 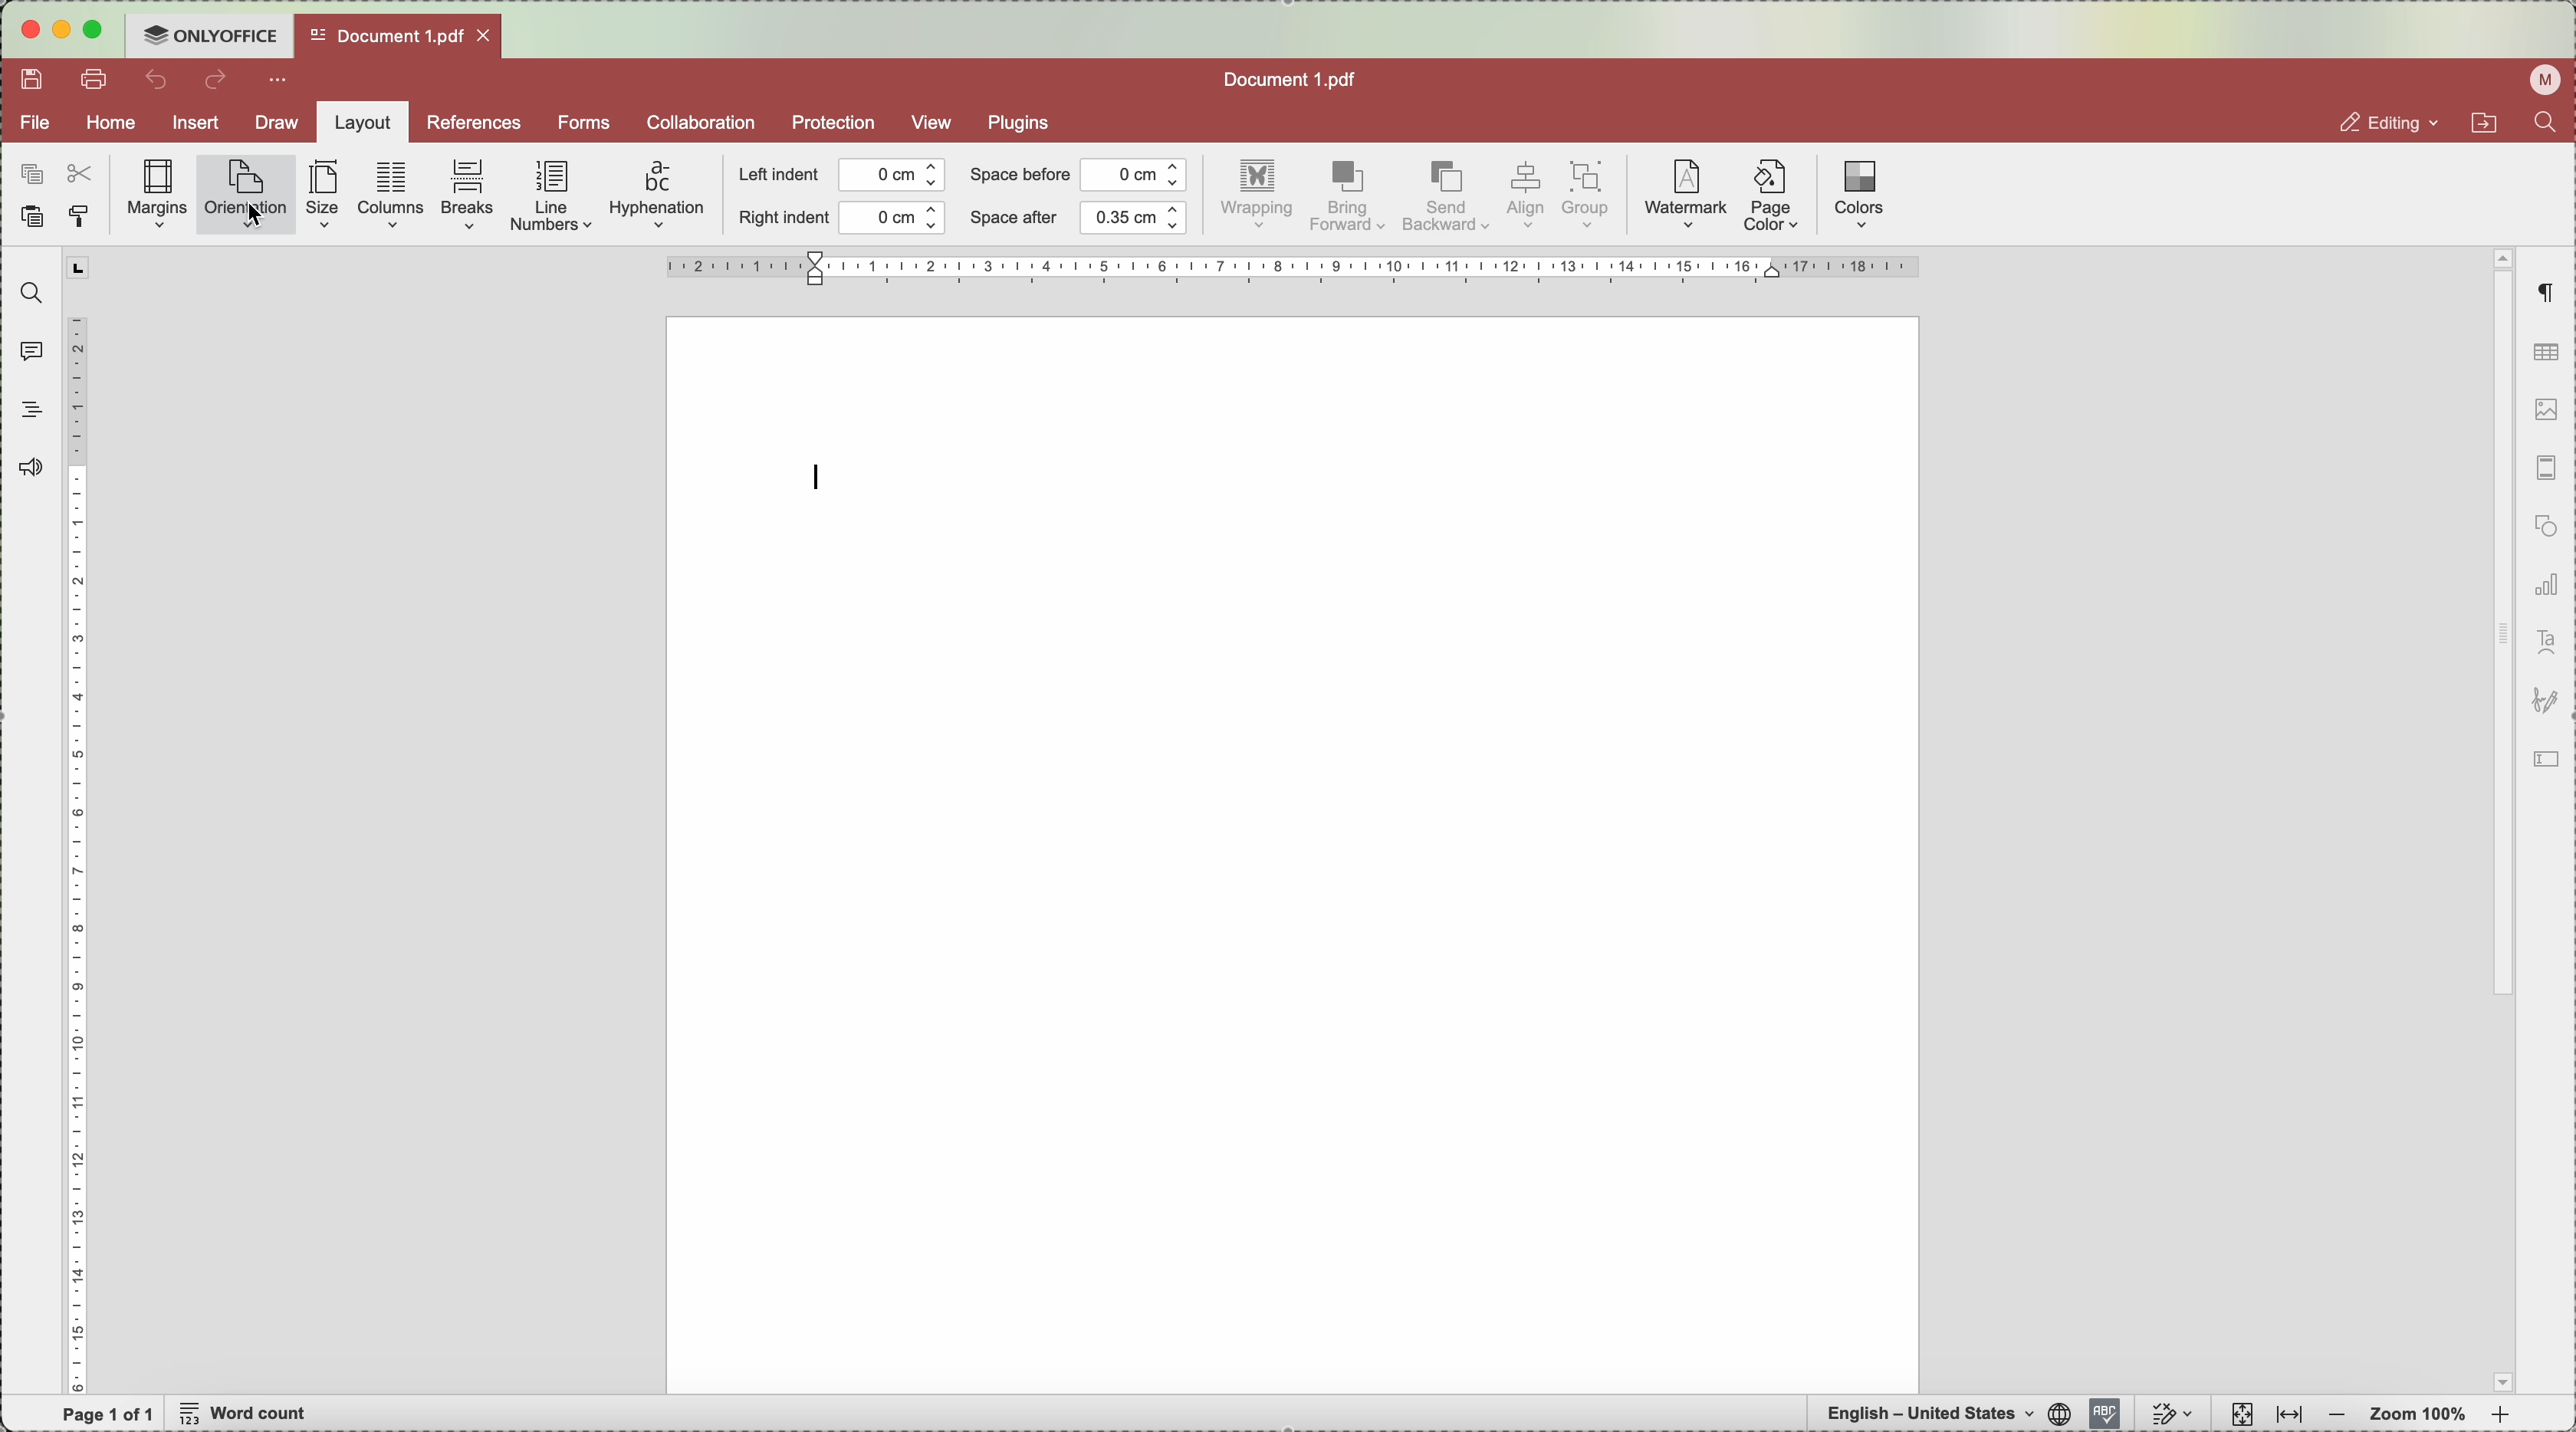 I want to click on find, so click(x=2552, y=127).